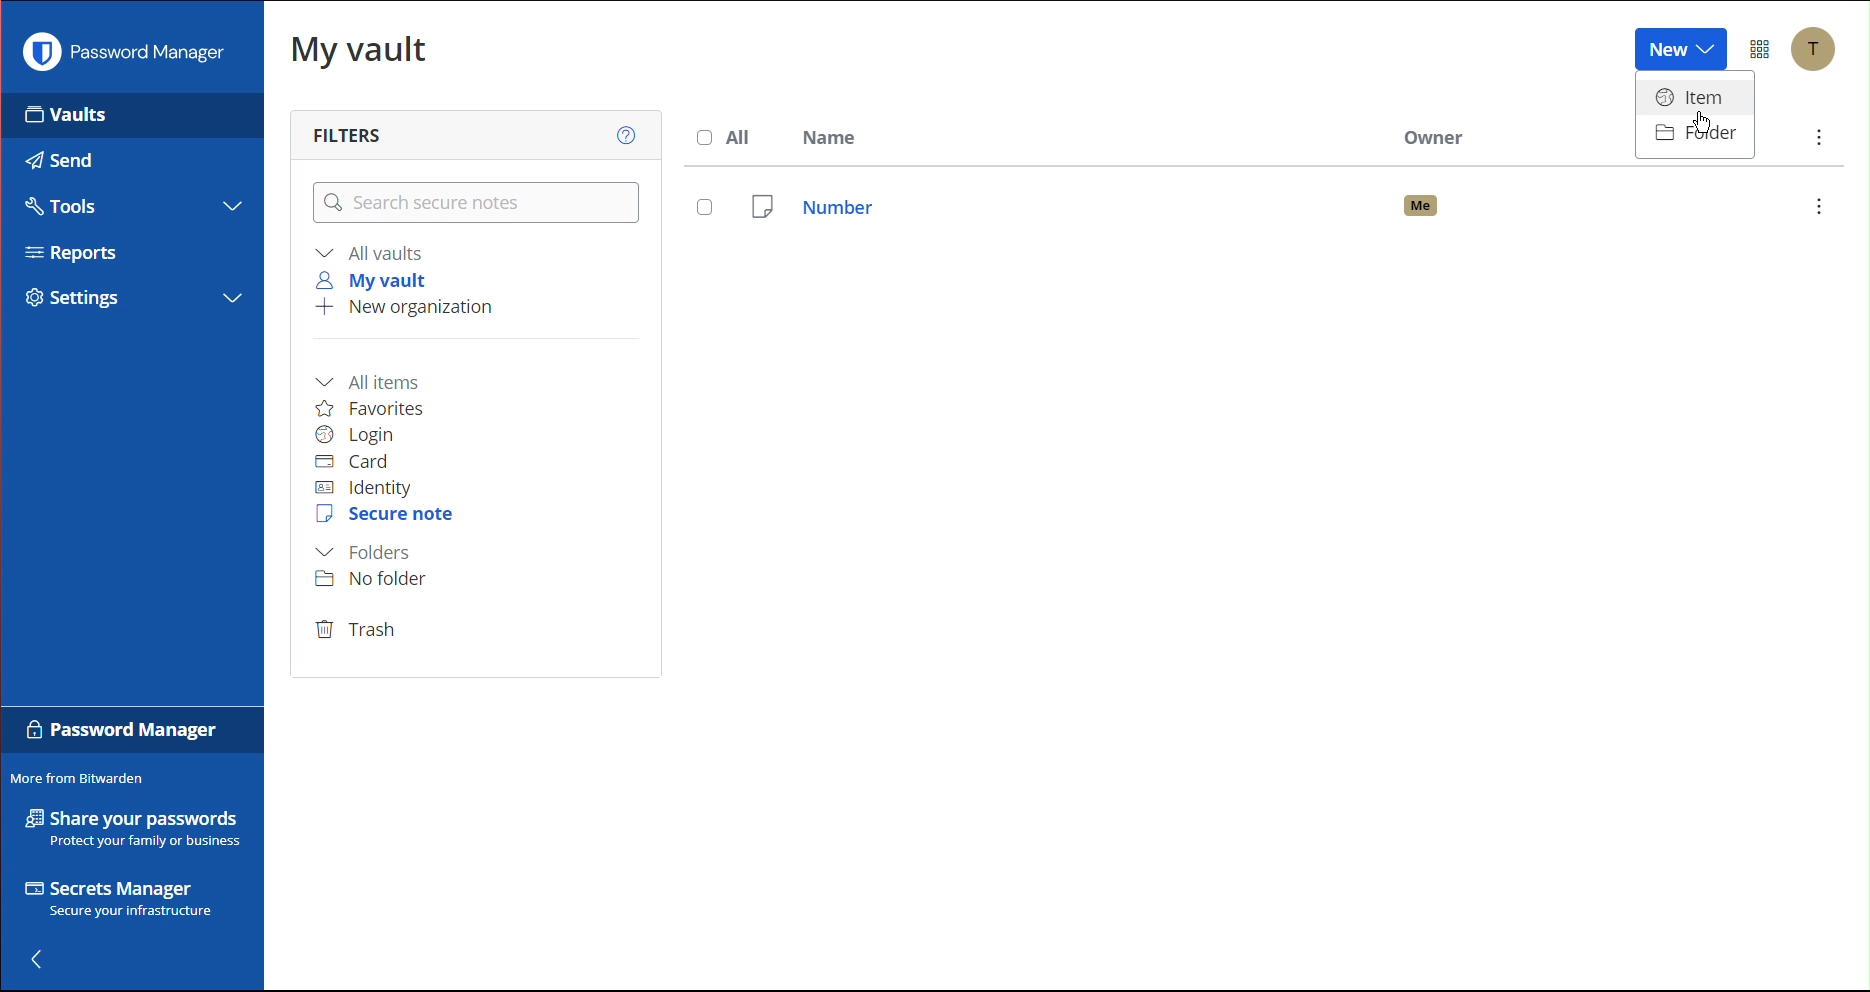 Image resolution: width=1870 pixels, height=992 pixels. I want to click on Password, so click(123, 734).